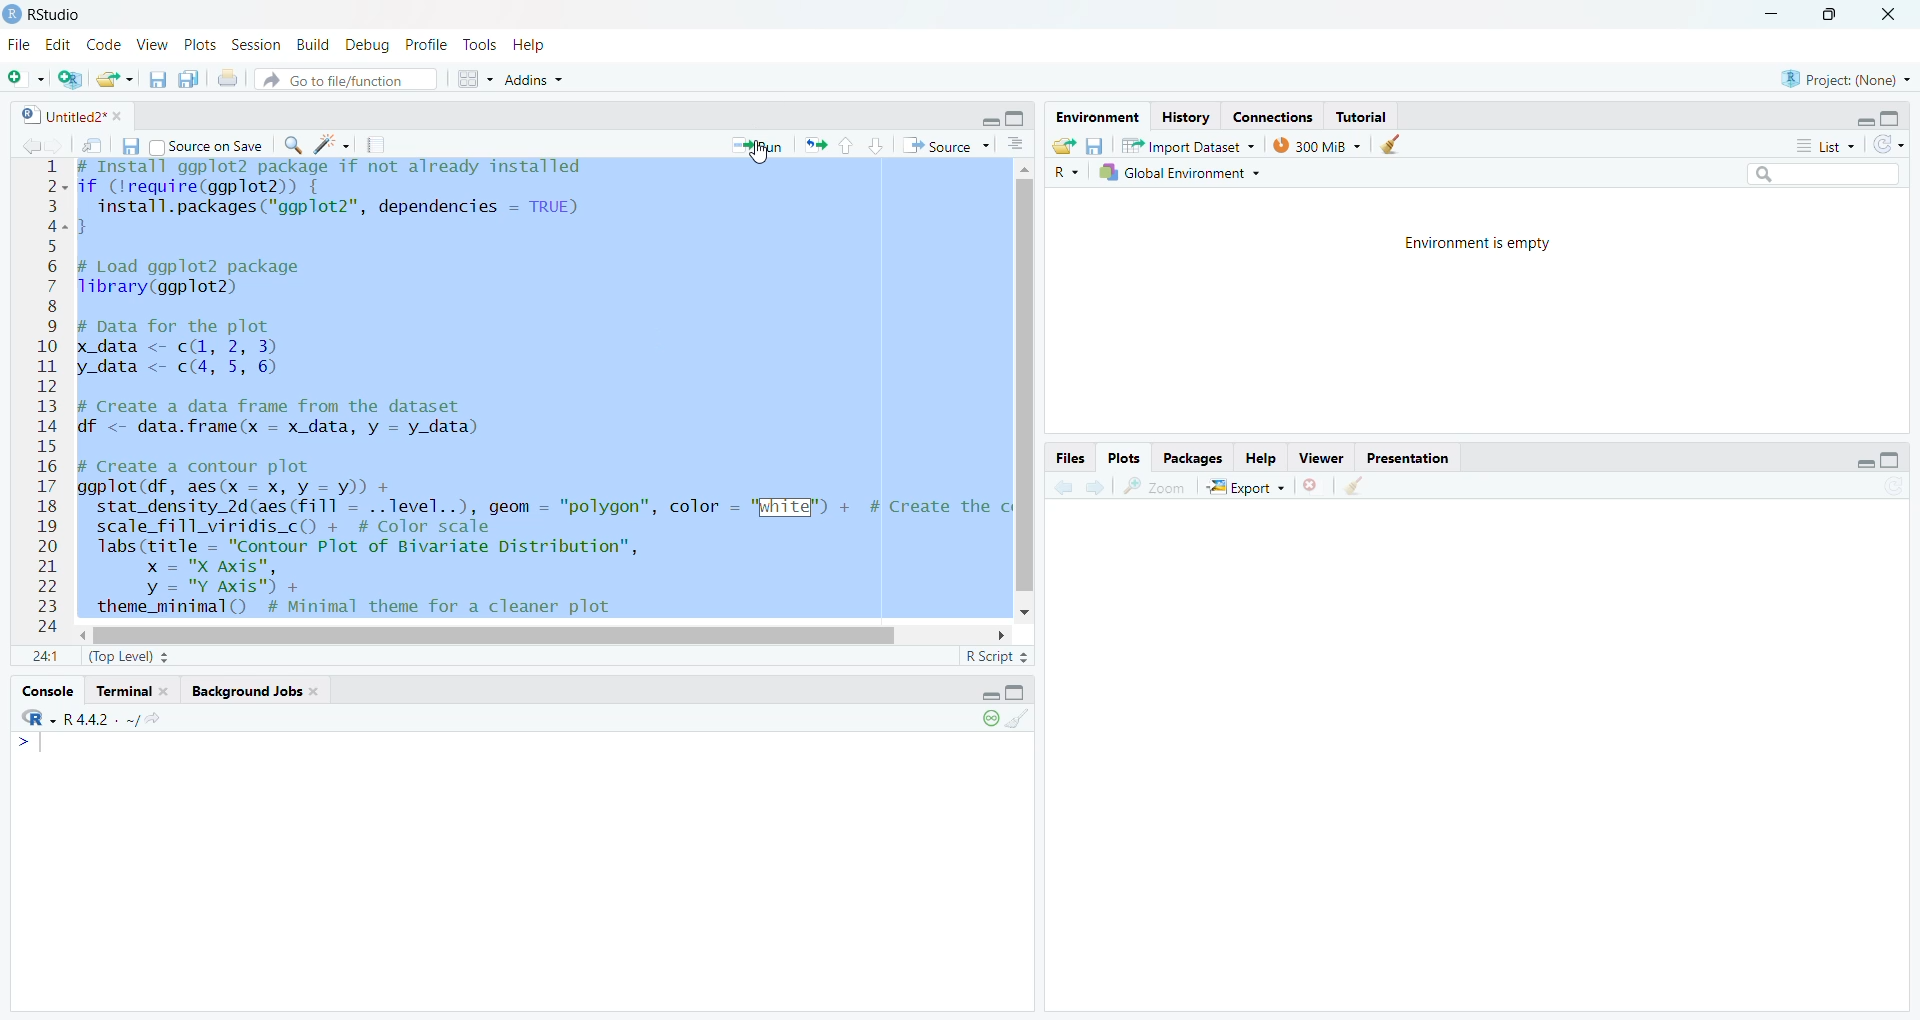 The image size is (1920, 1020). I want to click on go back to the next source location, so click(55, 146).